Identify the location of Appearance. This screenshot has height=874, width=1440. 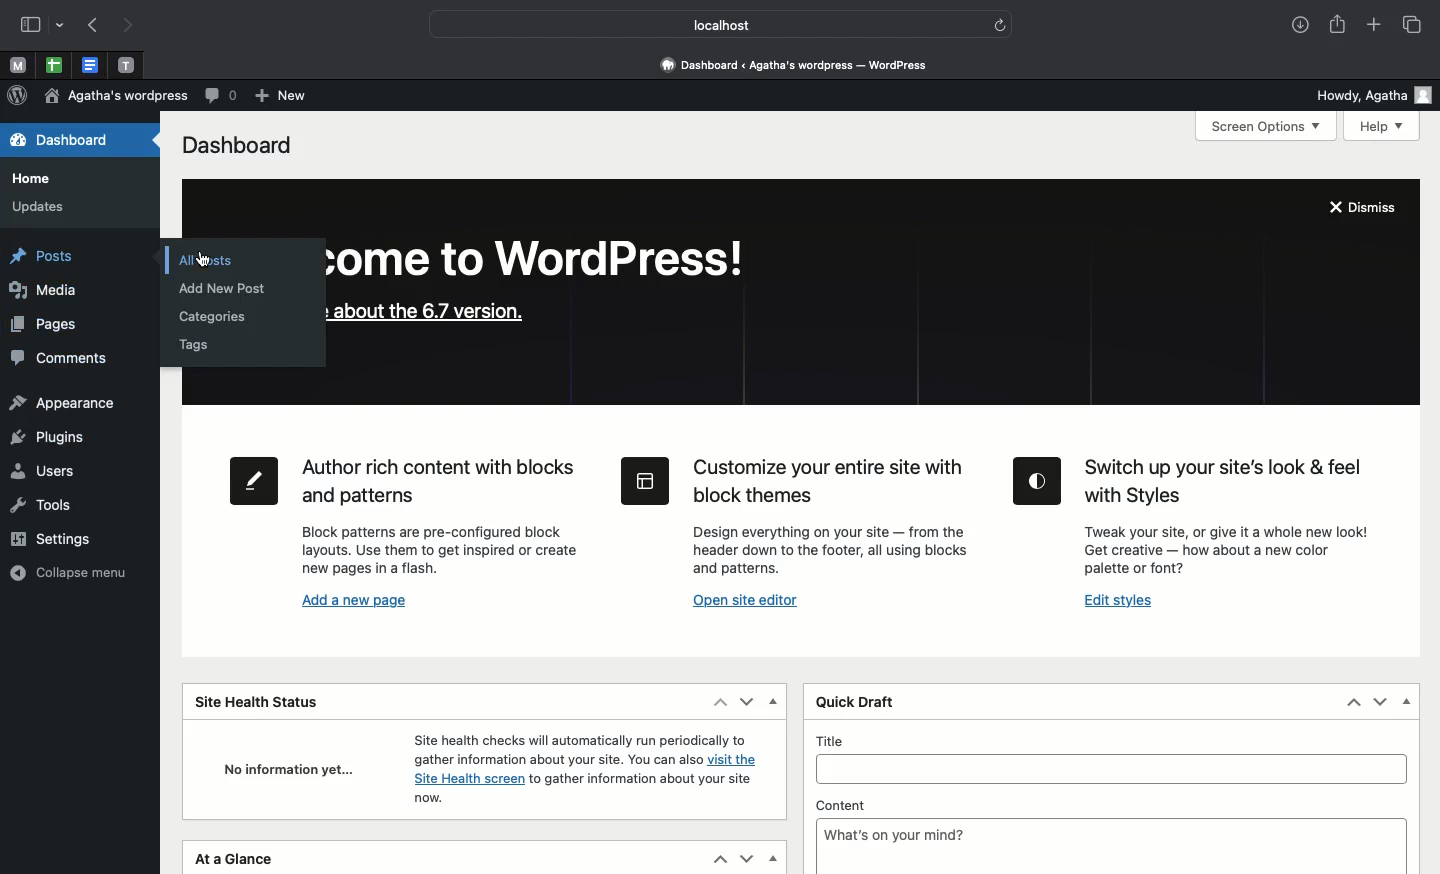
(61, 405).